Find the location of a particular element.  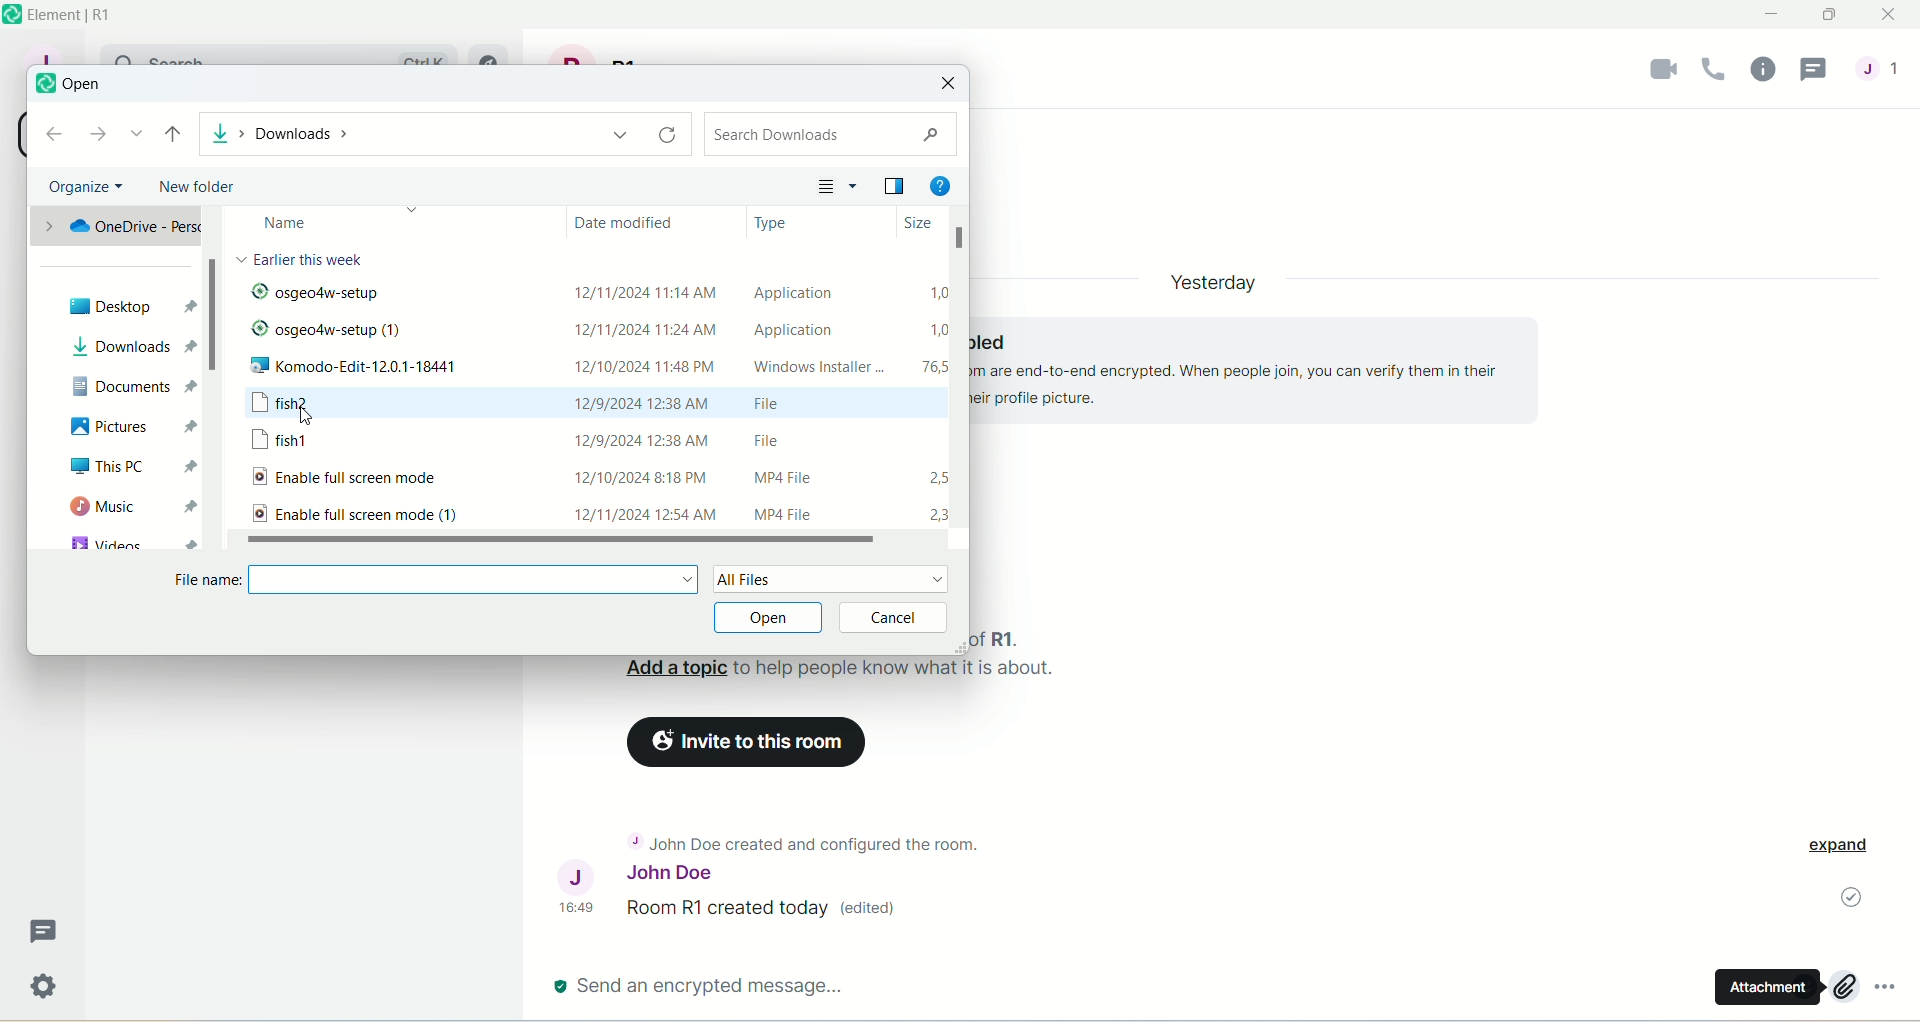

people is located at coordinates (1885, 78).